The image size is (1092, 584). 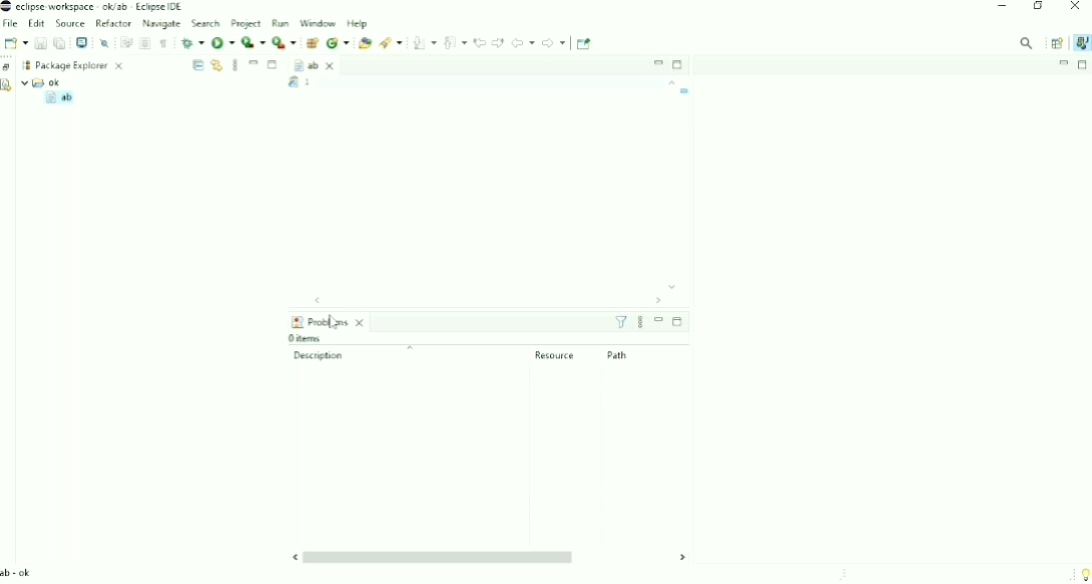 I want to click on ab, so click(x=58, y=98).